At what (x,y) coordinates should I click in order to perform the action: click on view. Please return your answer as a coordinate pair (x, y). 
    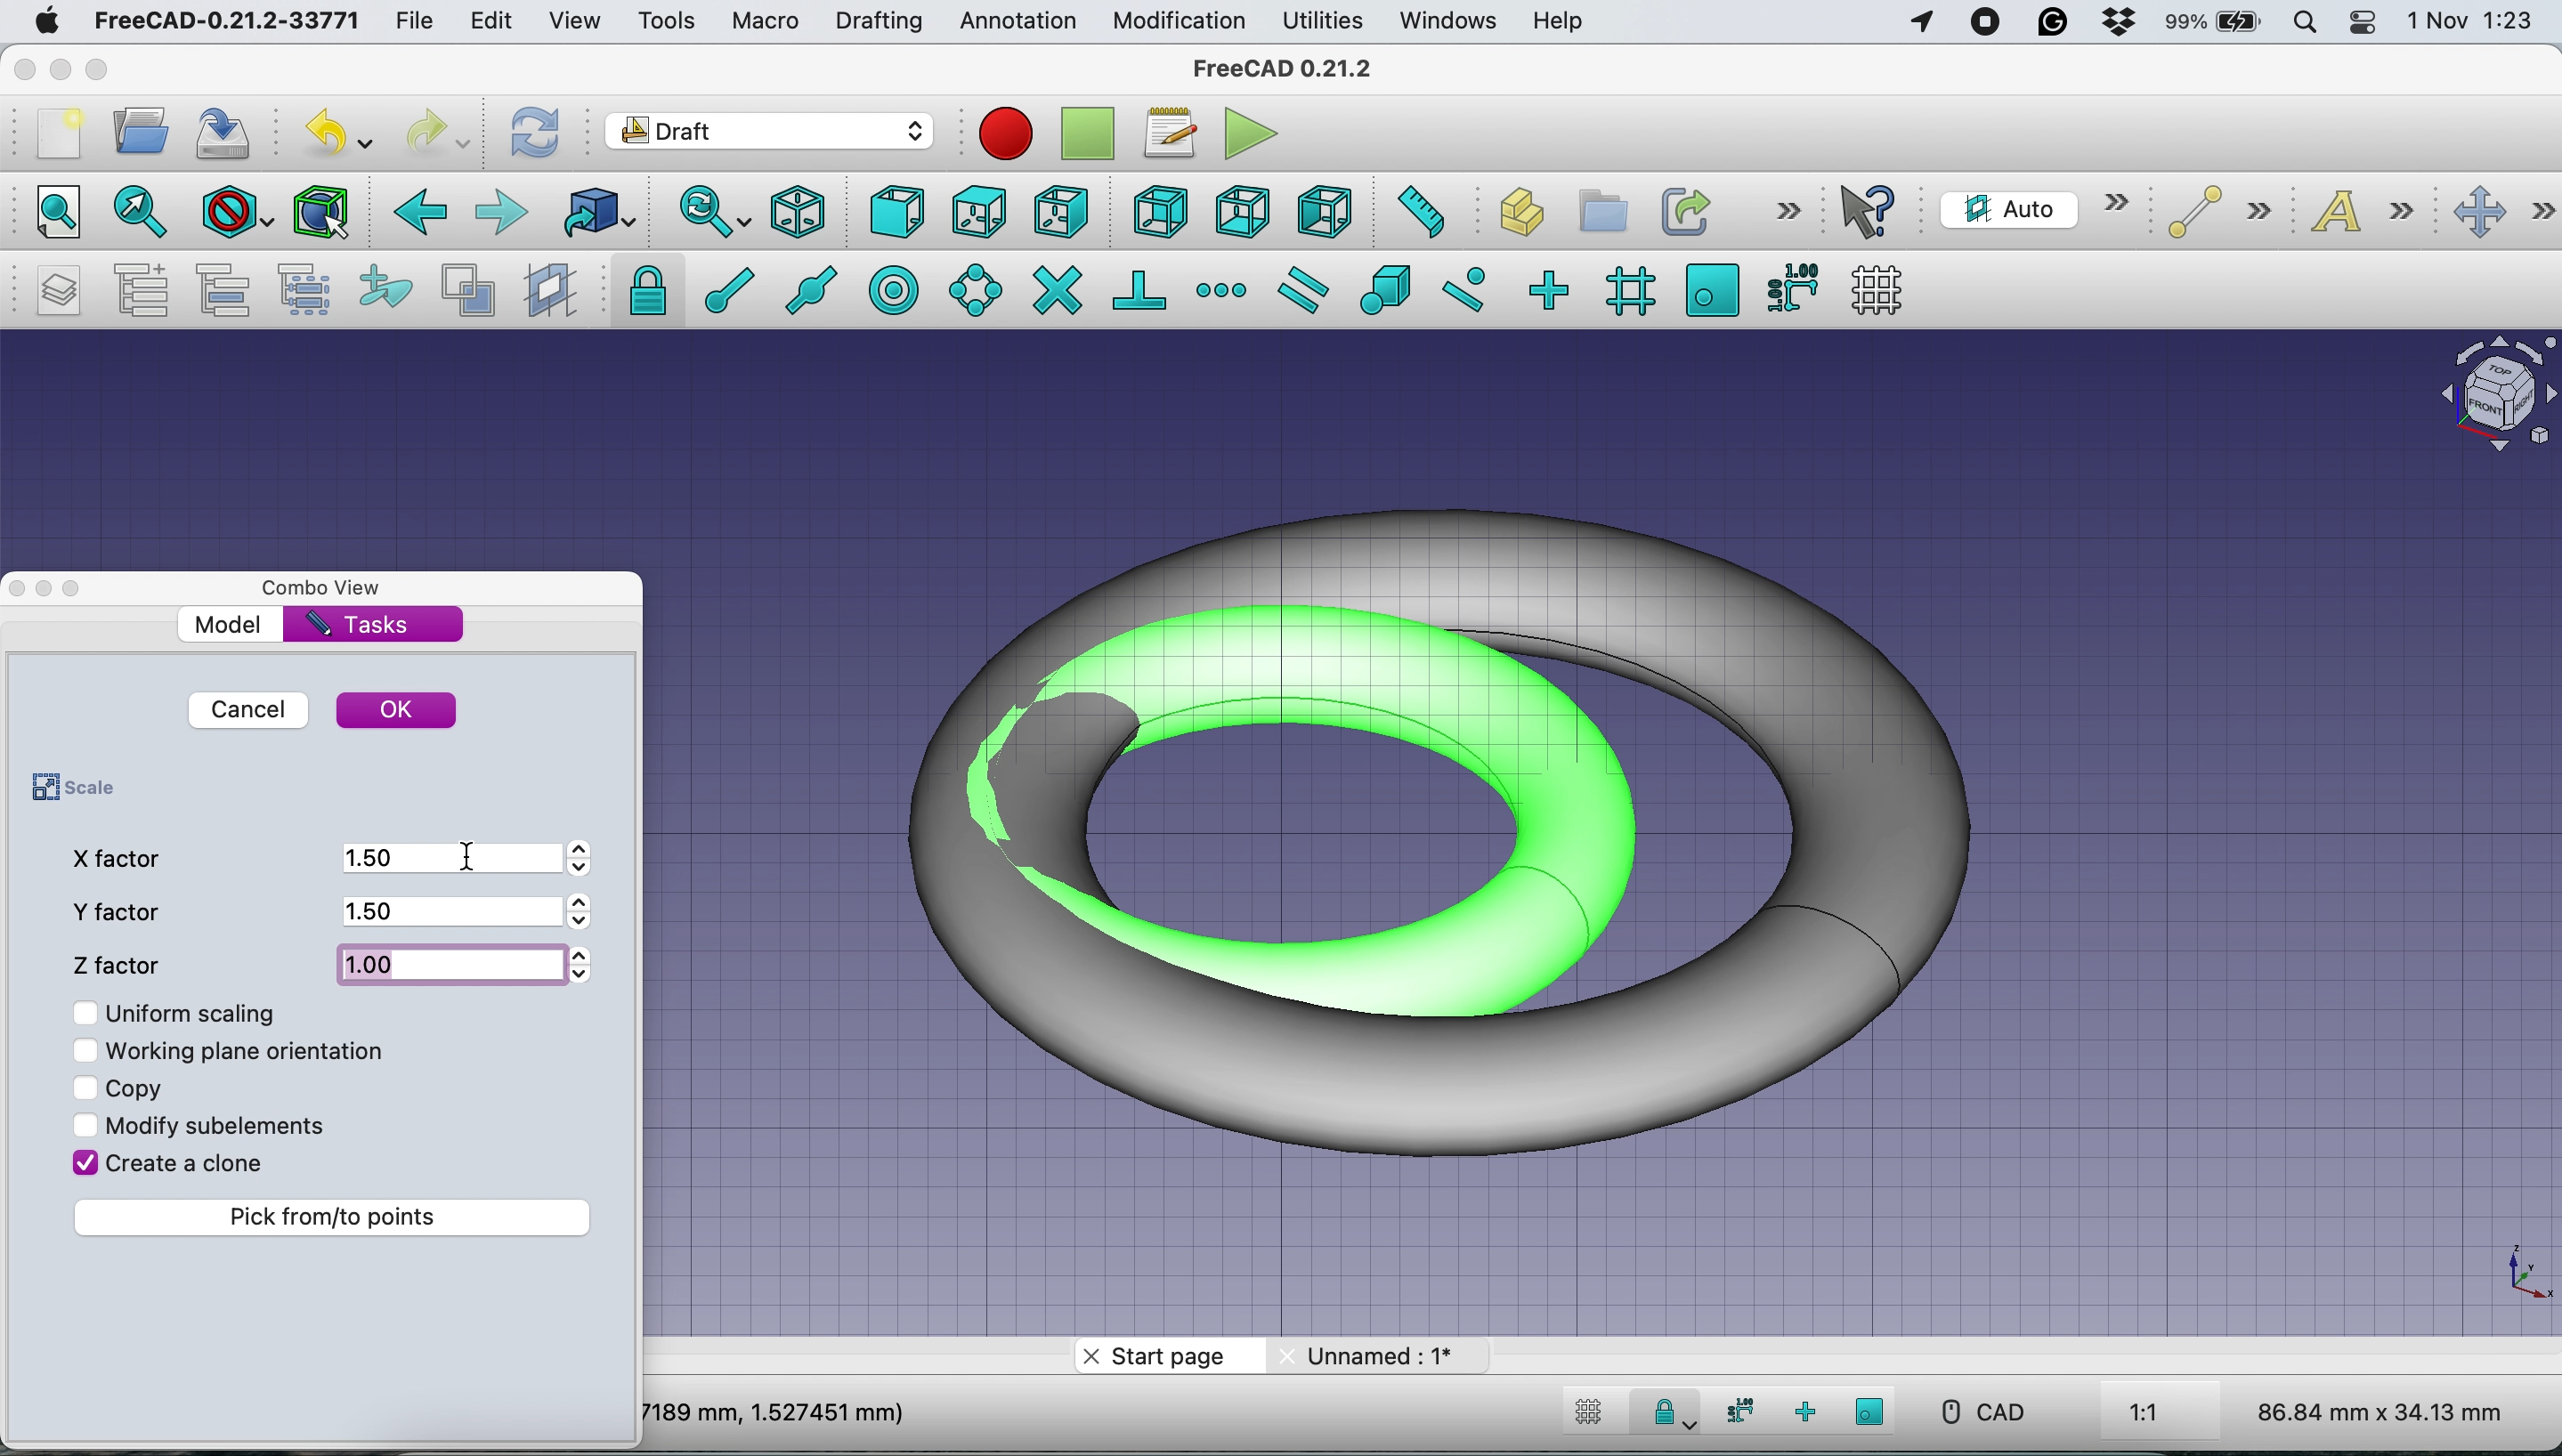
    Looking at the image, I should click on (574, 23).